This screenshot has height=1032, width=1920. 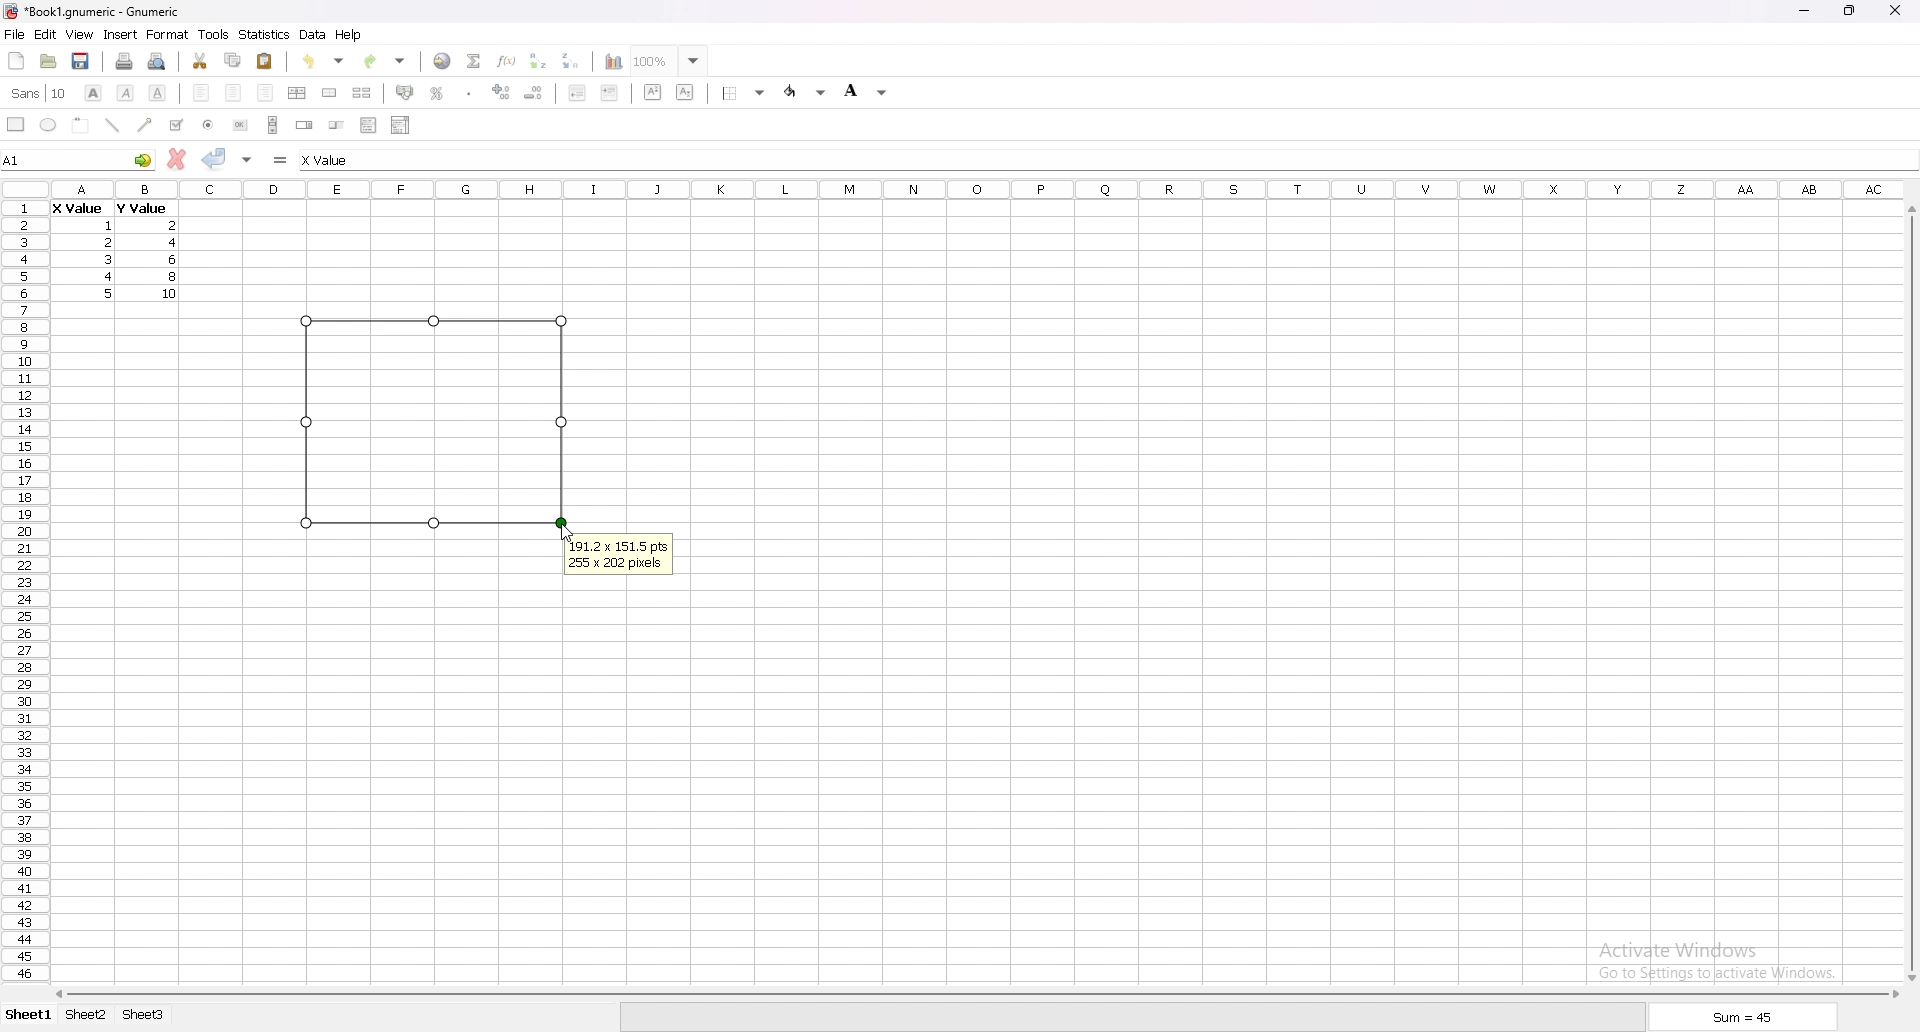 What do you see at coordinates (610, 92) in the screenshot?
I see `increase indent` at bounding box center [610, 92].